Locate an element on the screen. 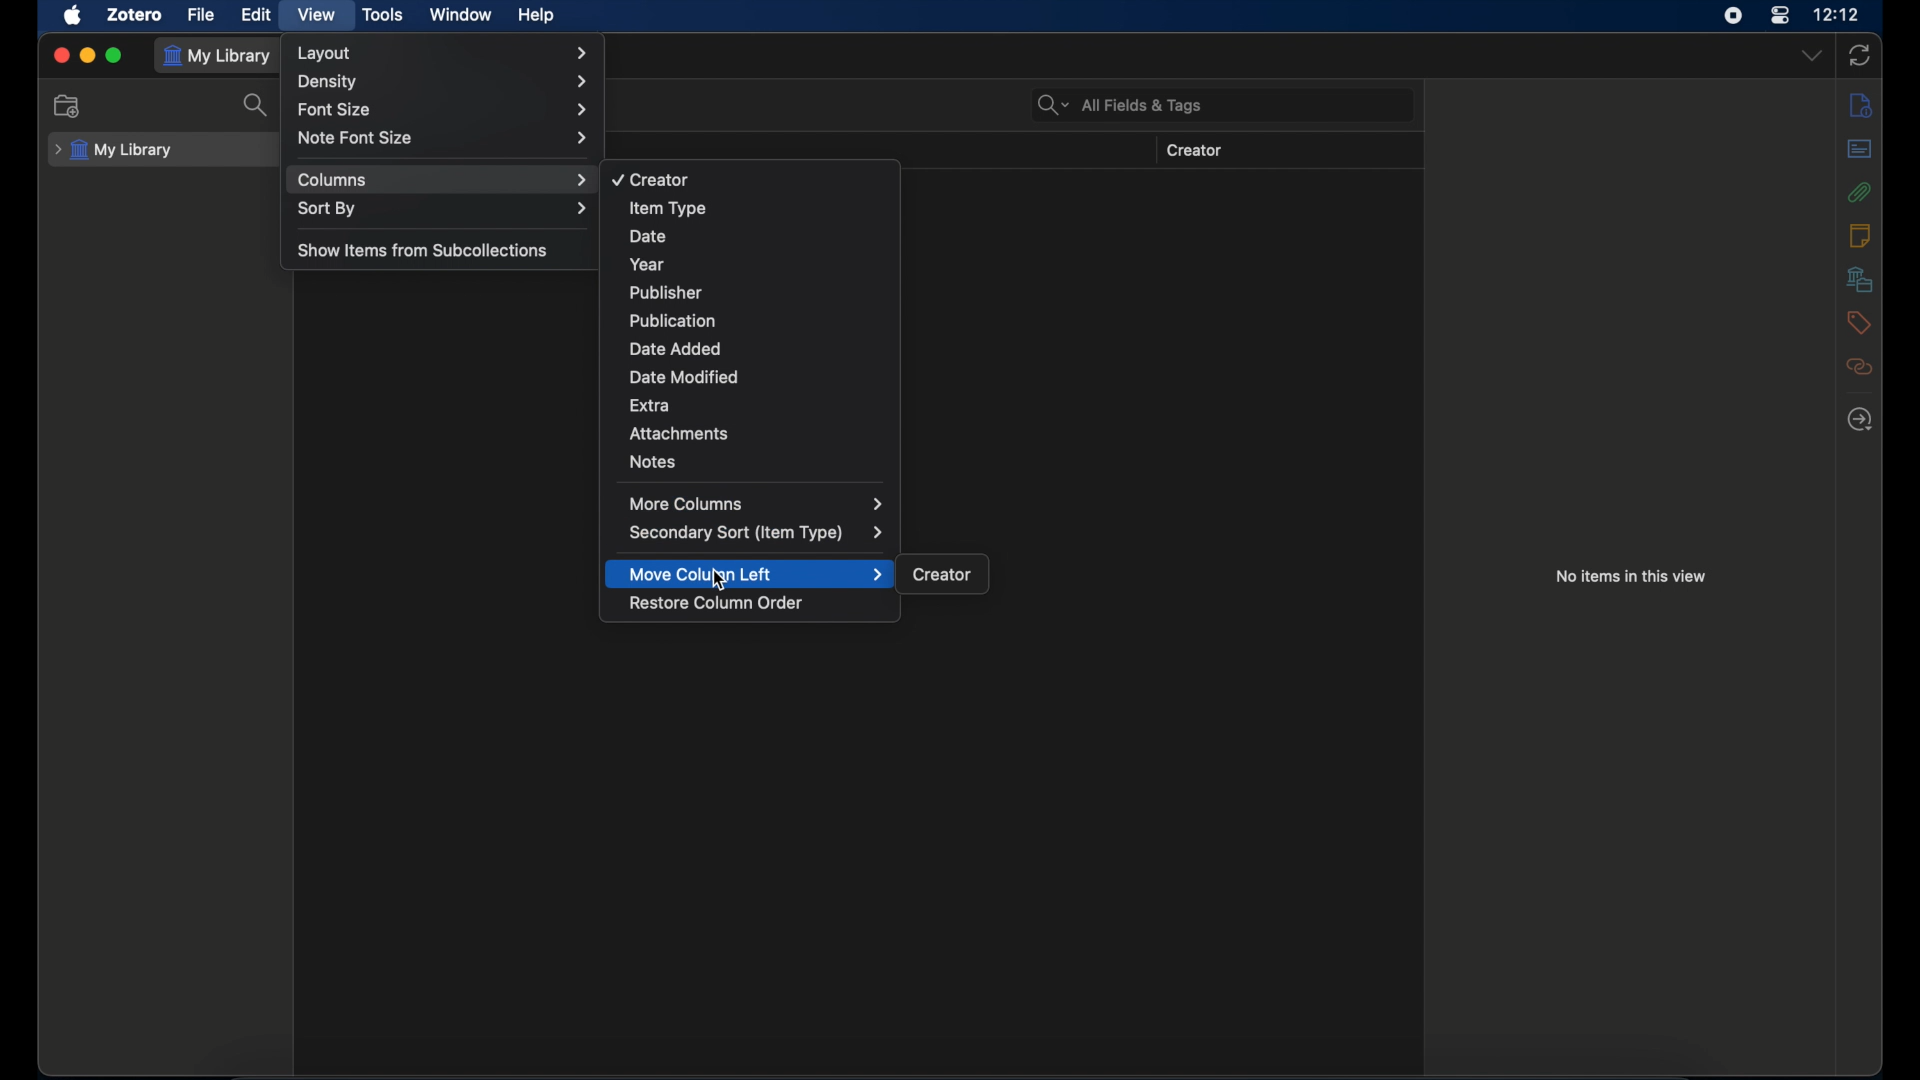 This screenshot has height=1080, width=1920. libraries is located at coordinates (1861, 279).